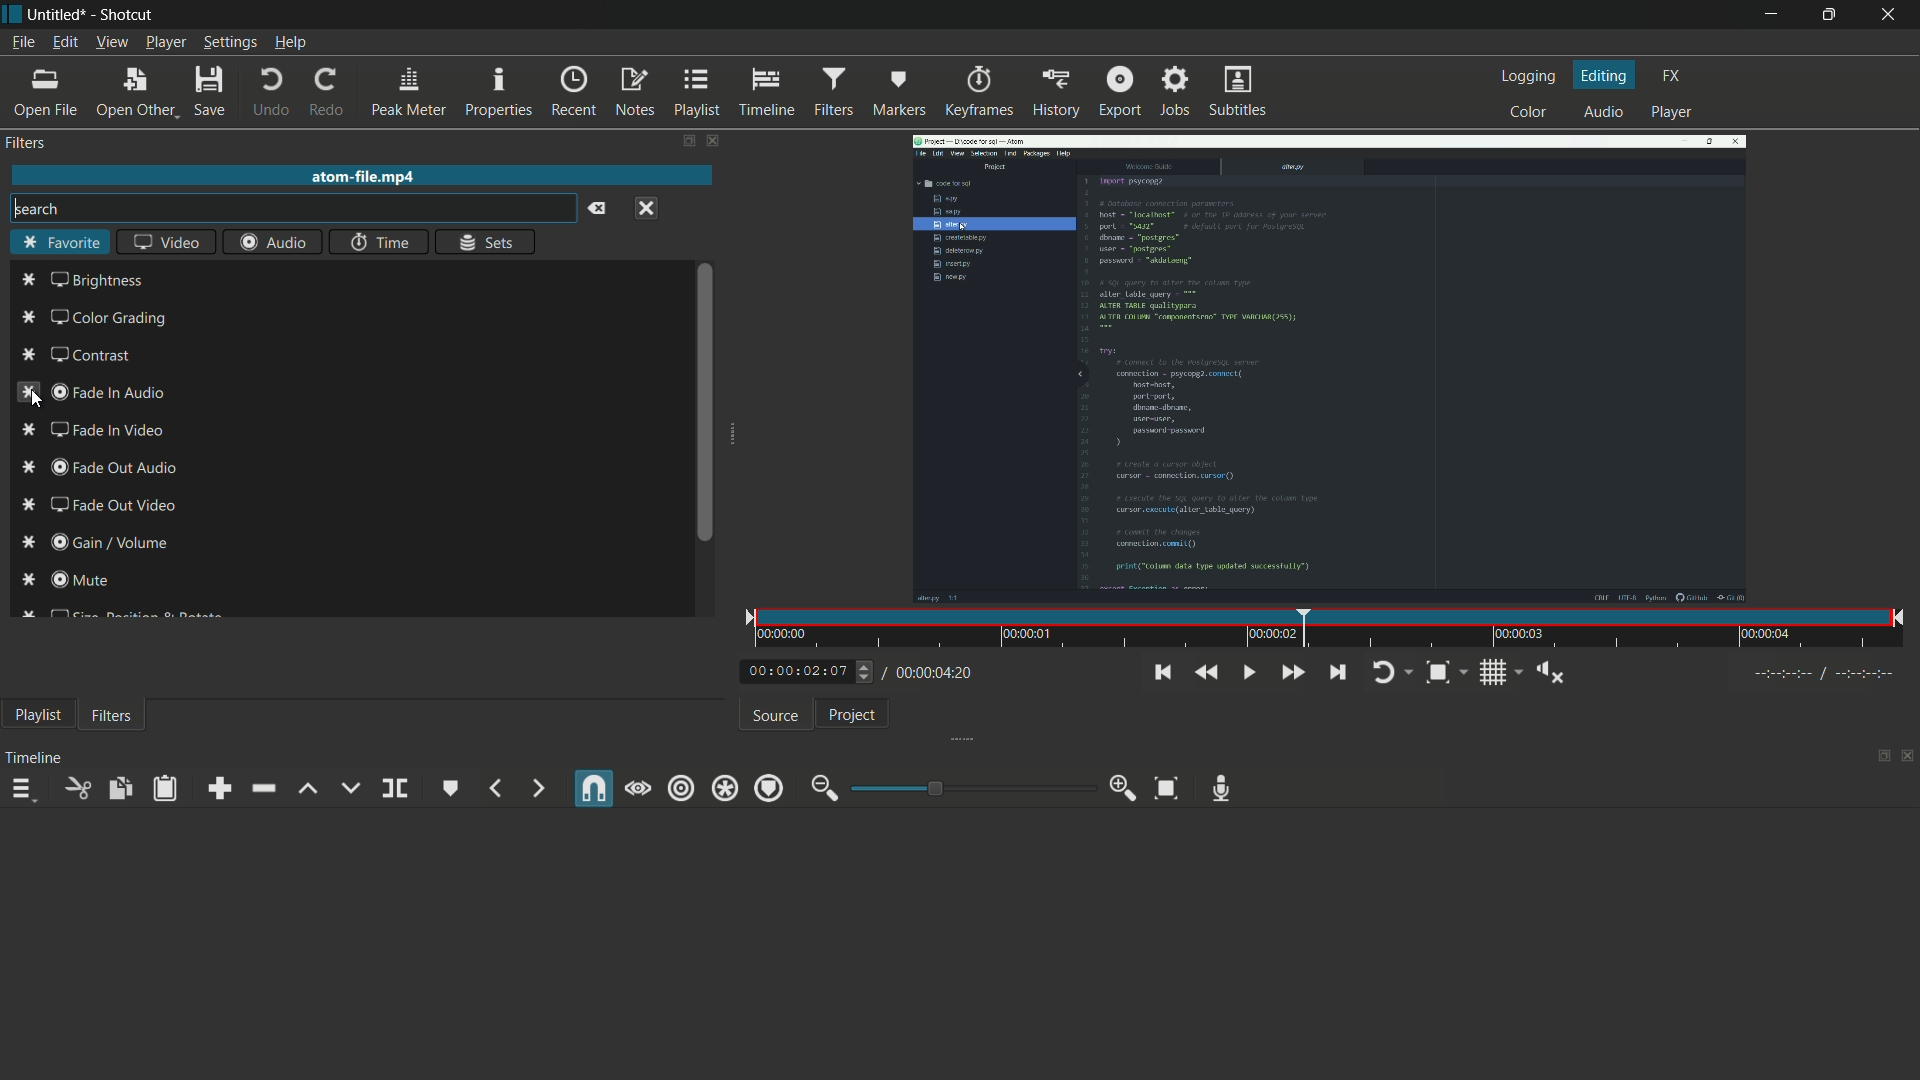 The height and width of the screenshot is (1080, 1920). I want to click on video, so click(167, 244).